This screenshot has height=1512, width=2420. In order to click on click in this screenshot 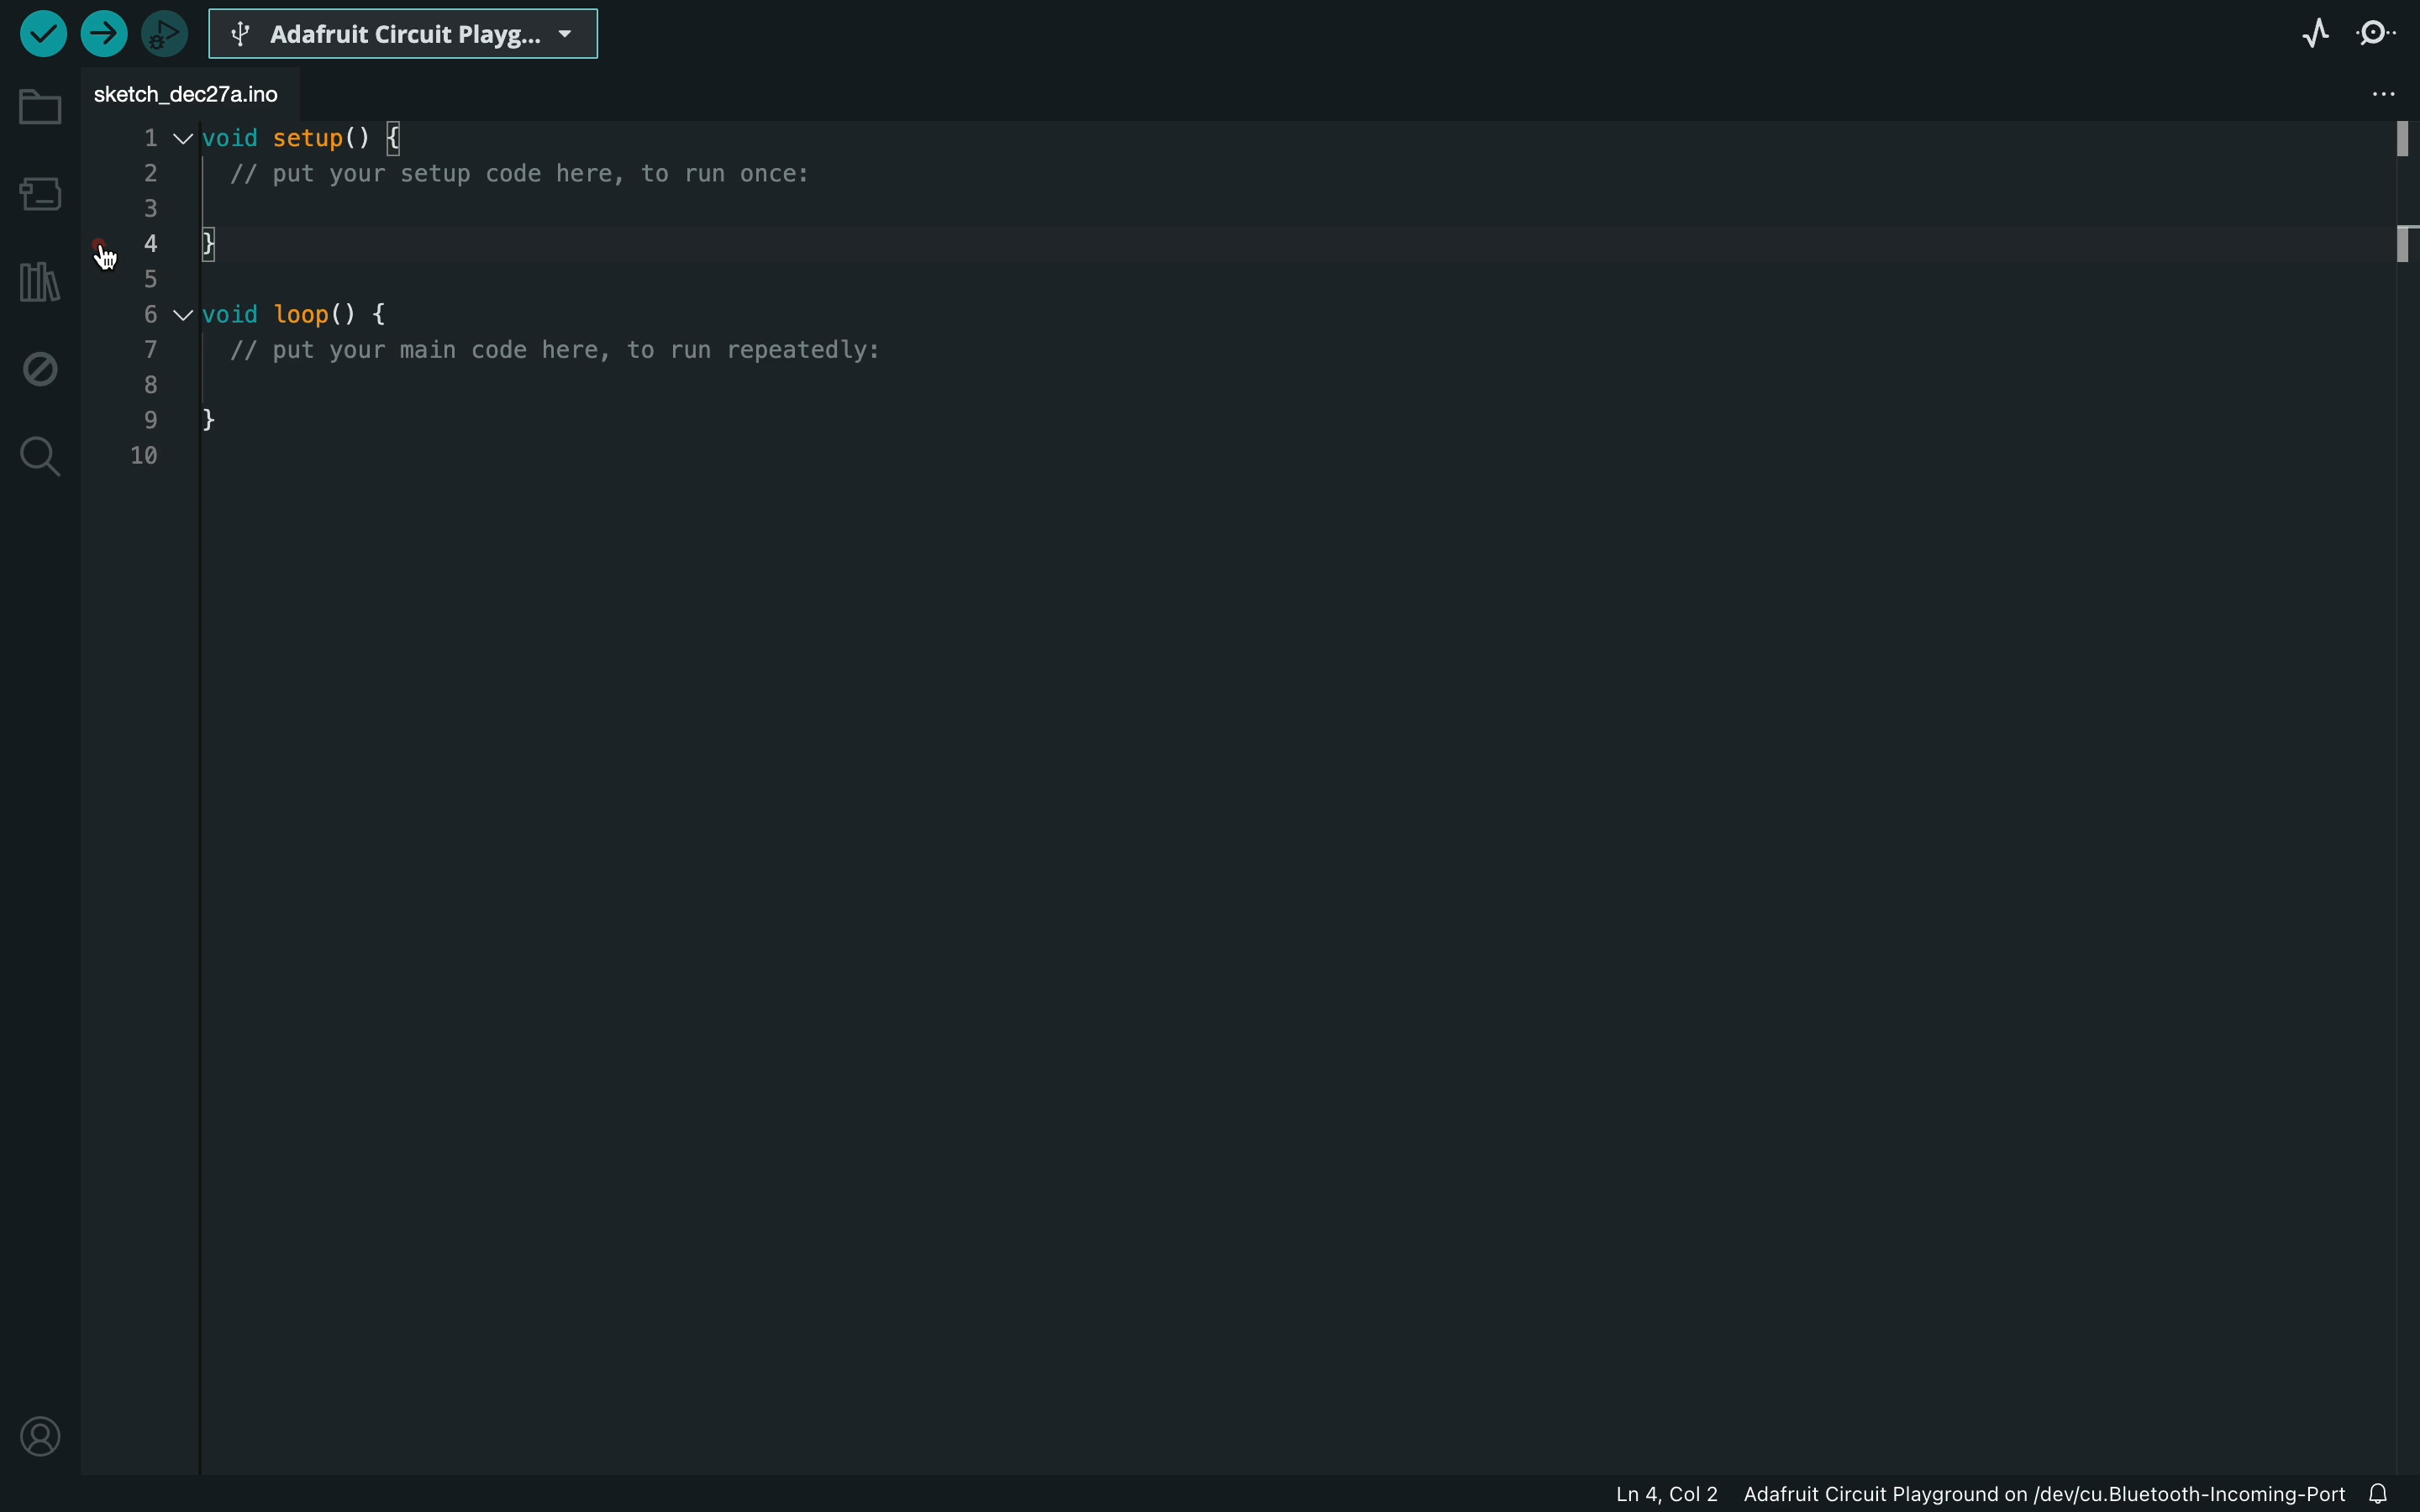, I will do `click(106, 254)`.